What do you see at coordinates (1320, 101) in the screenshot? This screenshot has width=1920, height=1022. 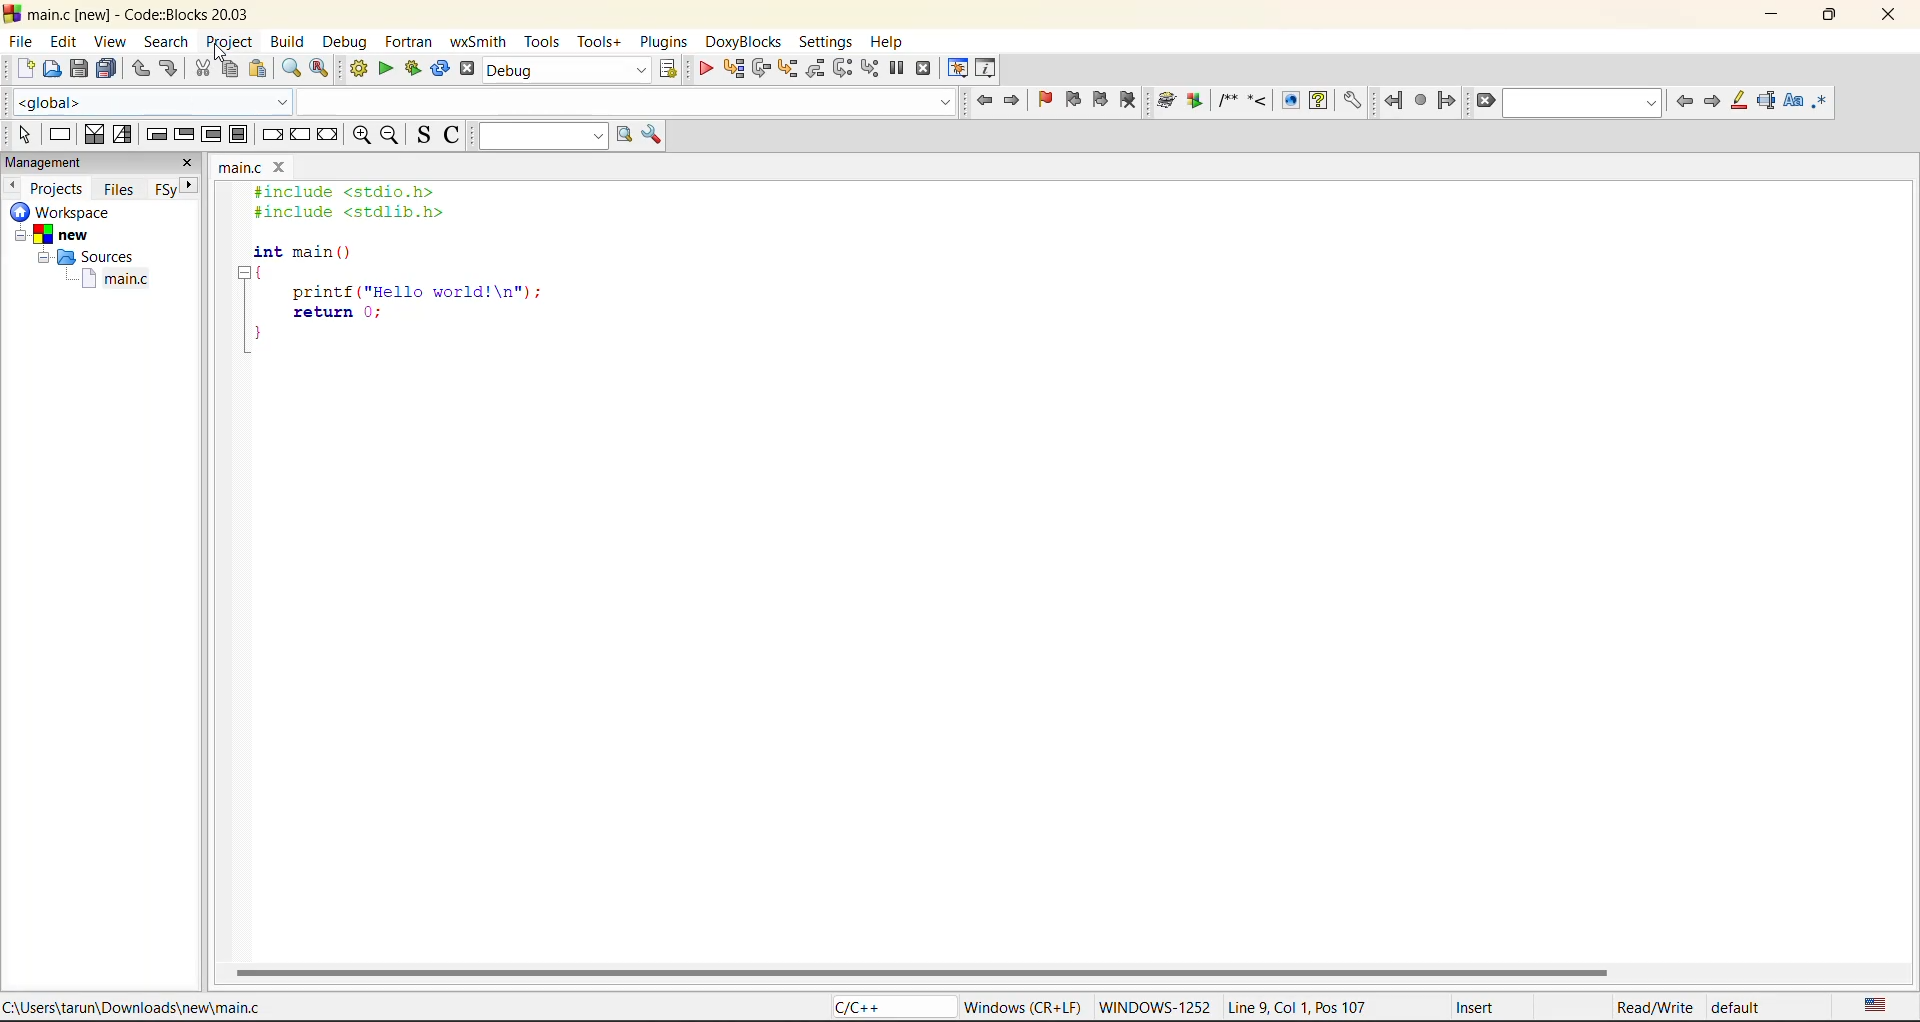 I see `Run HTML Help documentation` at bounding box center [1320, 101].